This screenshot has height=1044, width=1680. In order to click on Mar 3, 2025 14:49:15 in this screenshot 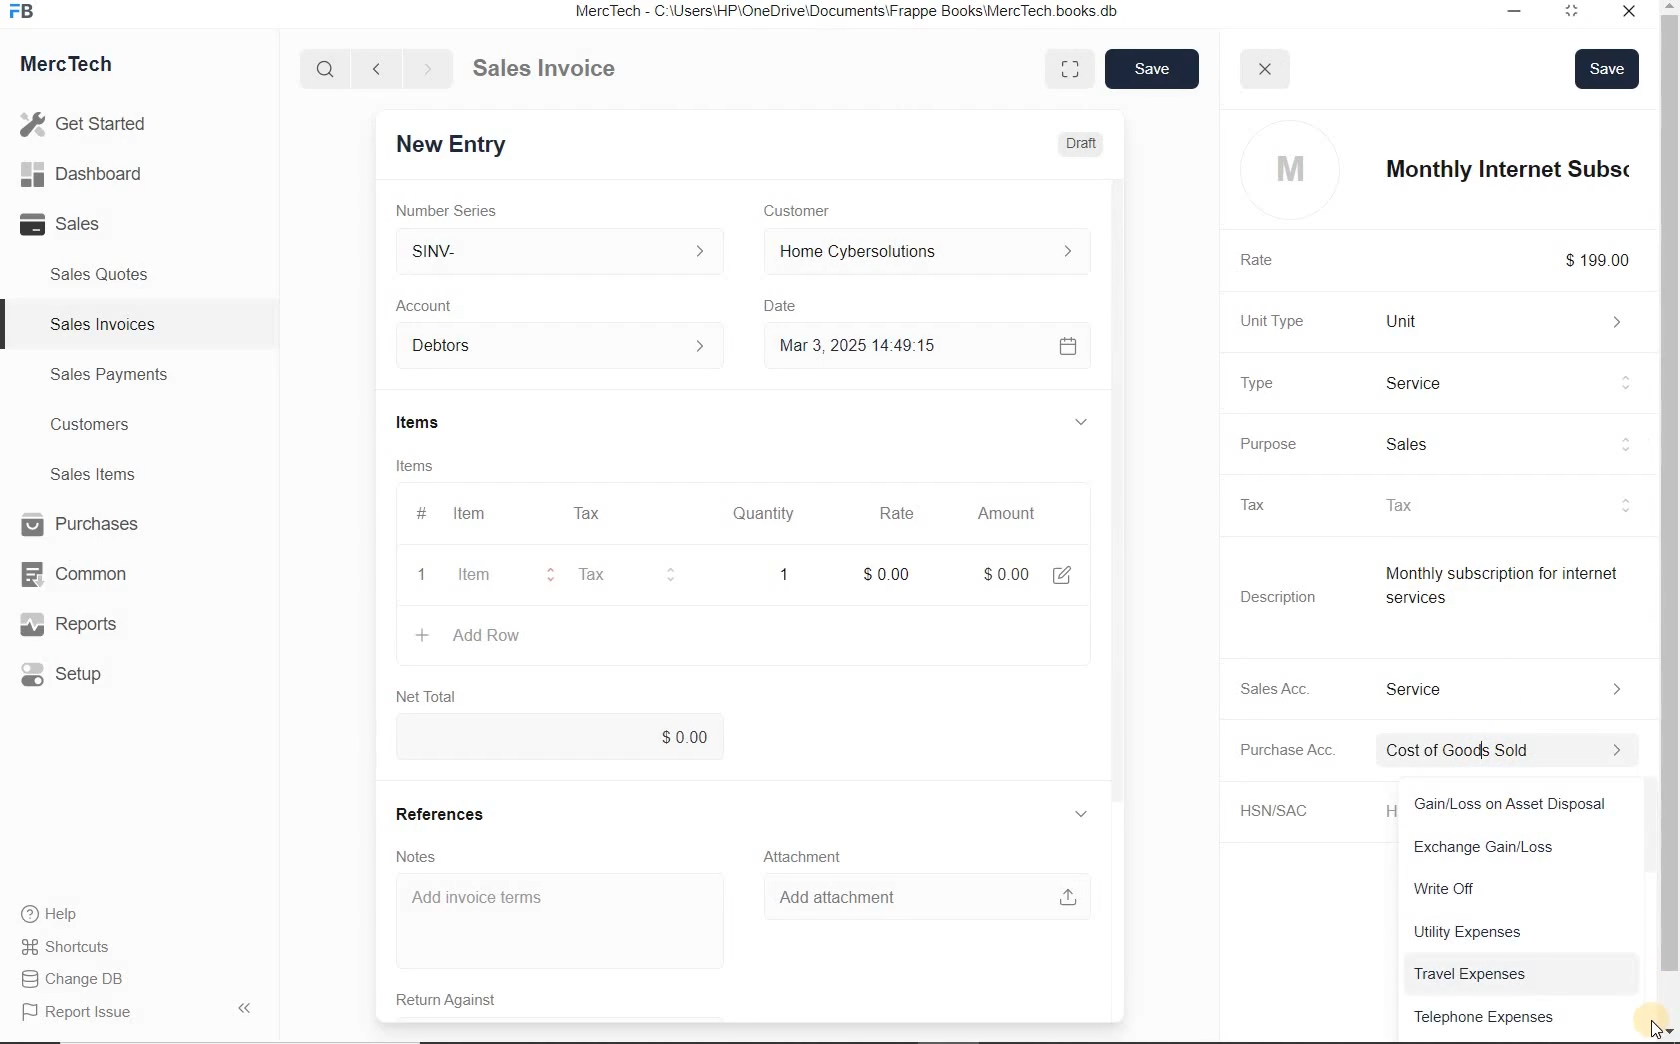, I will do `click(865, 348)`.